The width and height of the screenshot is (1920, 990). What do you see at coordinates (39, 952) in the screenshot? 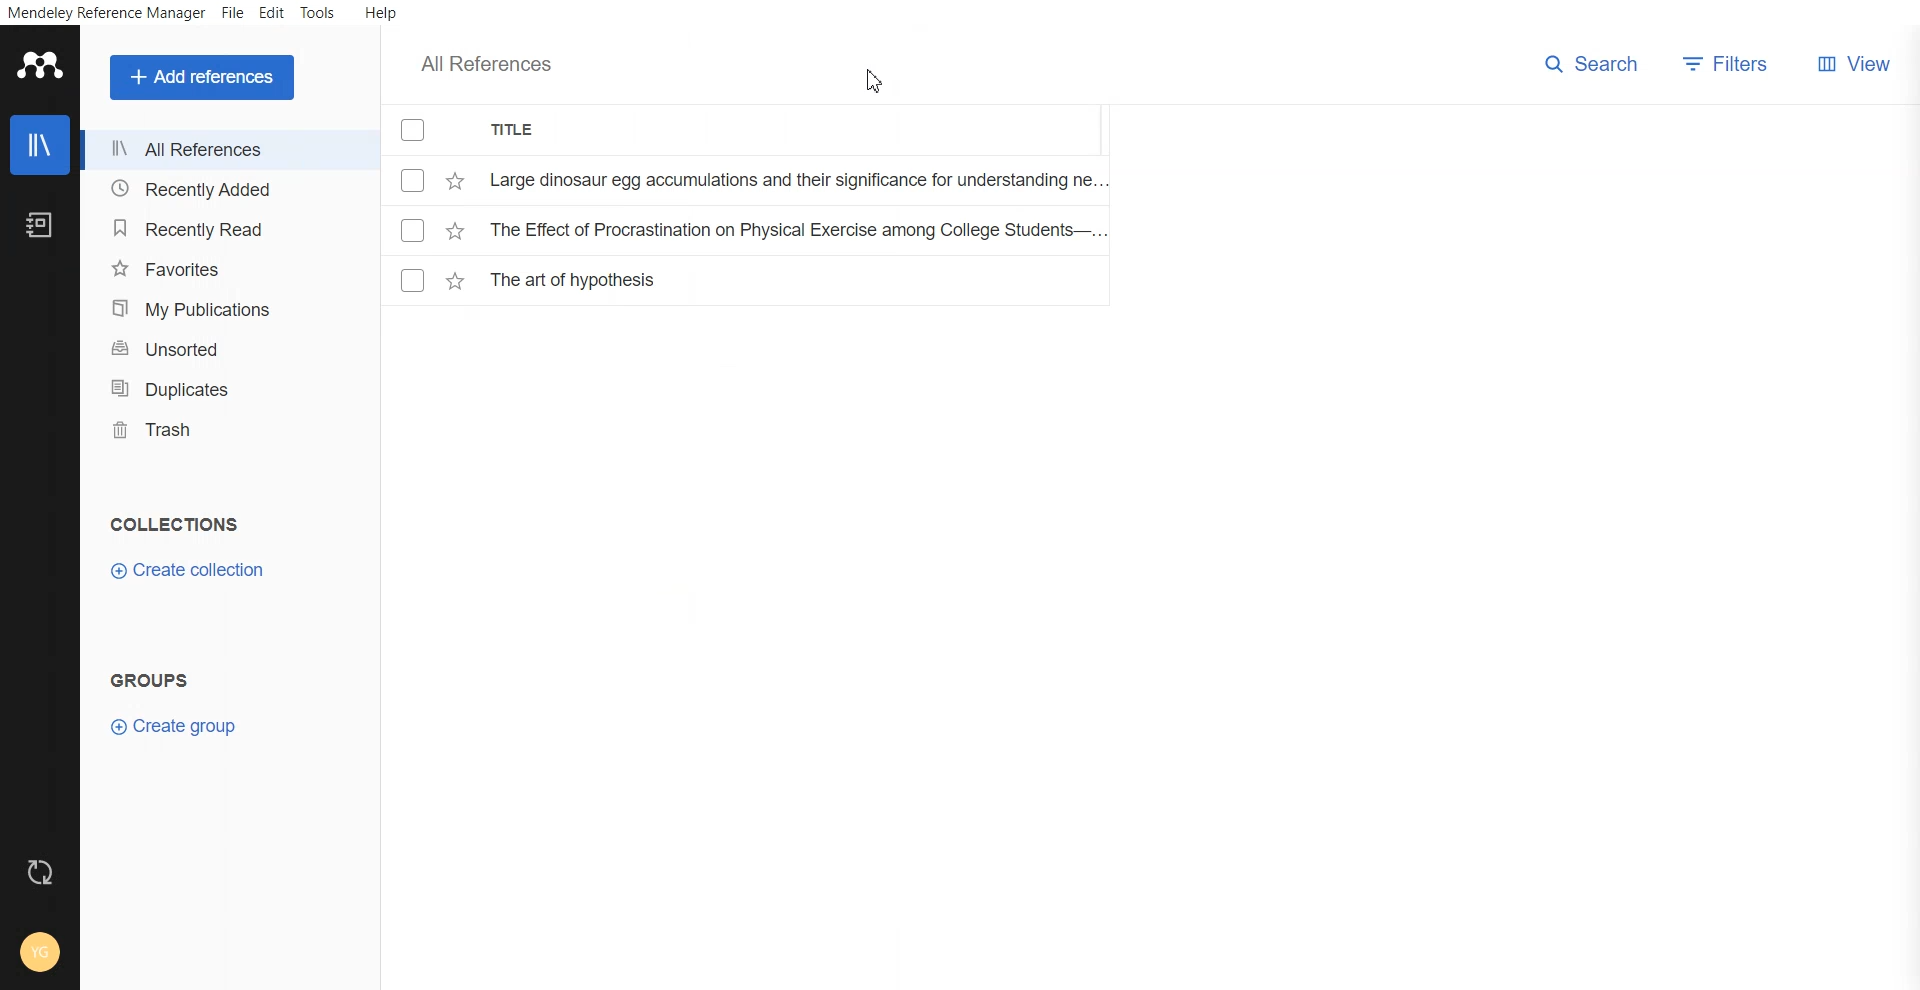
I see `Account` at bounding box center [39, 952].